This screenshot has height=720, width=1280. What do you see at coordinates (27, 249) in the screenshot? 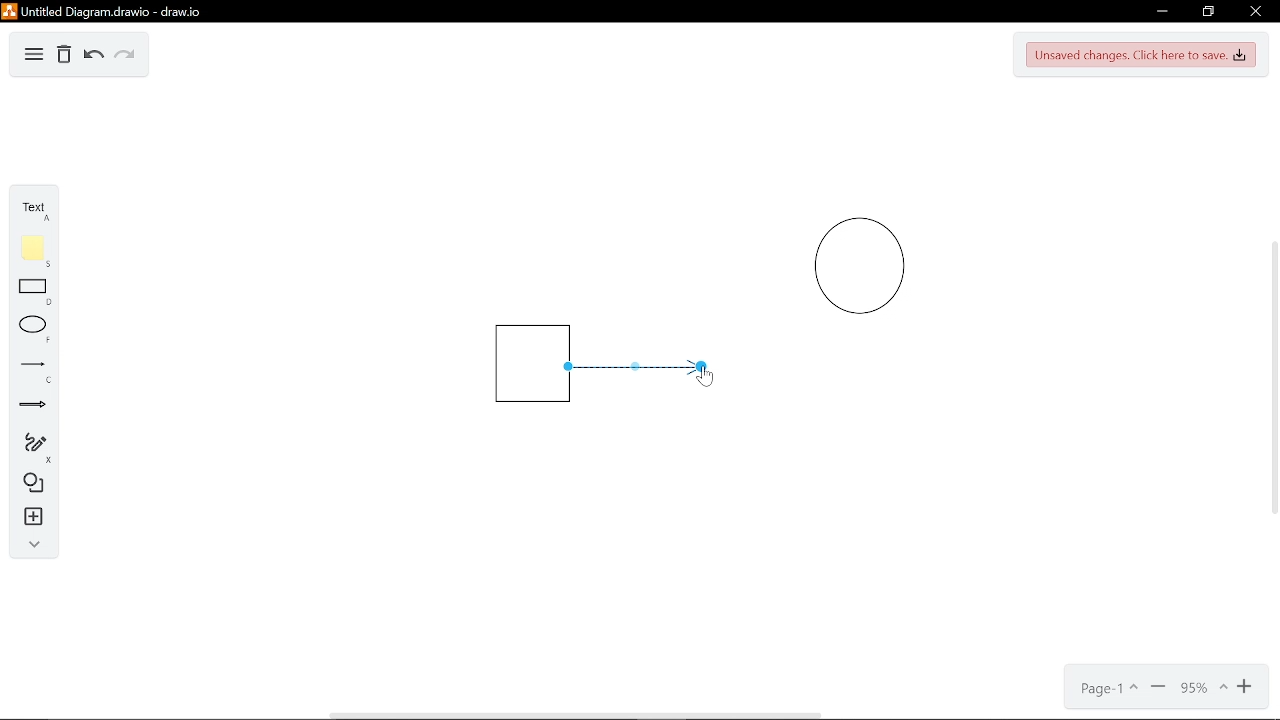
I see `Note` at bounding box center [27, 249].